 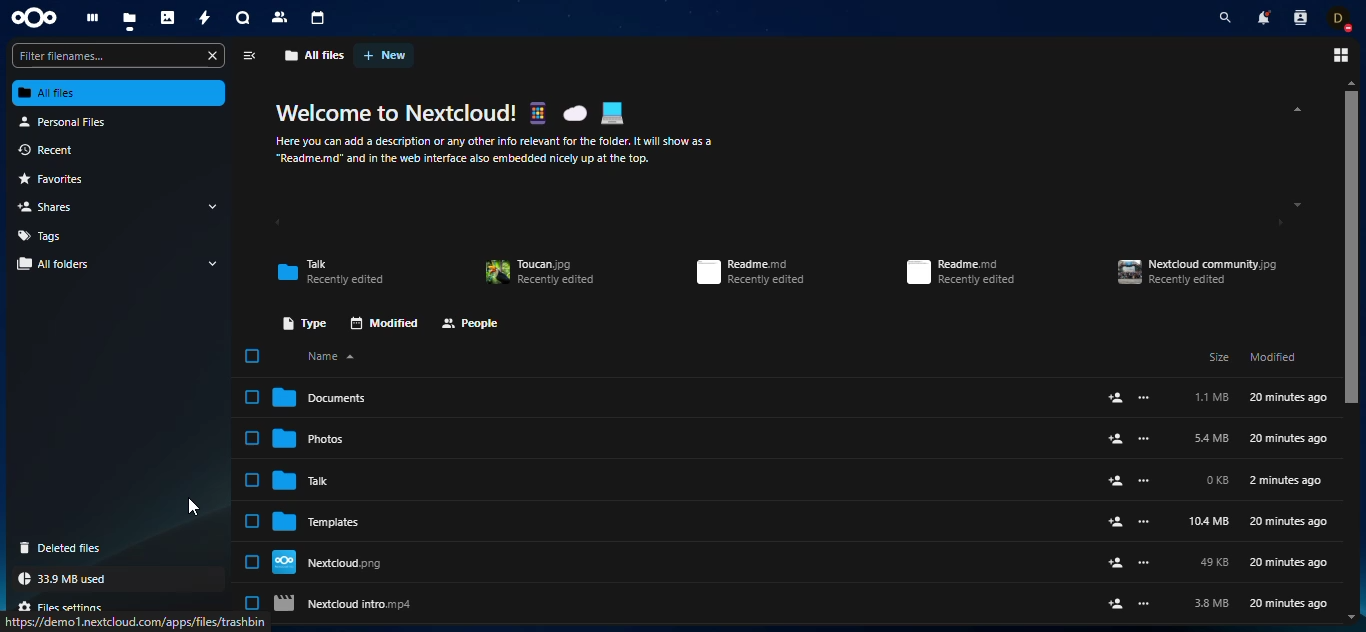 I want to click on Photos, so click(x=314, y=438).